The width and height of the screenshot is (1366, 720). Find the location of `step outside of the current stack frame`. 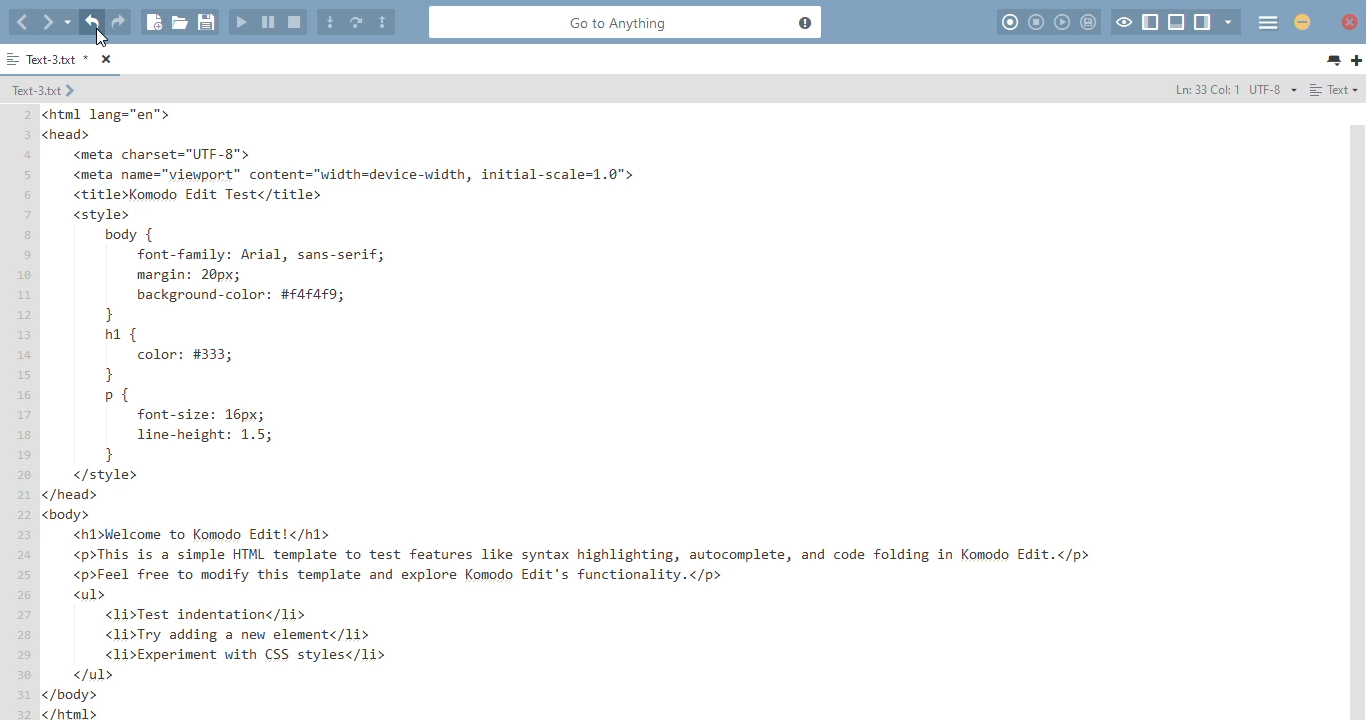

step outside of the current stack frame is located at coordinates (382, 22).